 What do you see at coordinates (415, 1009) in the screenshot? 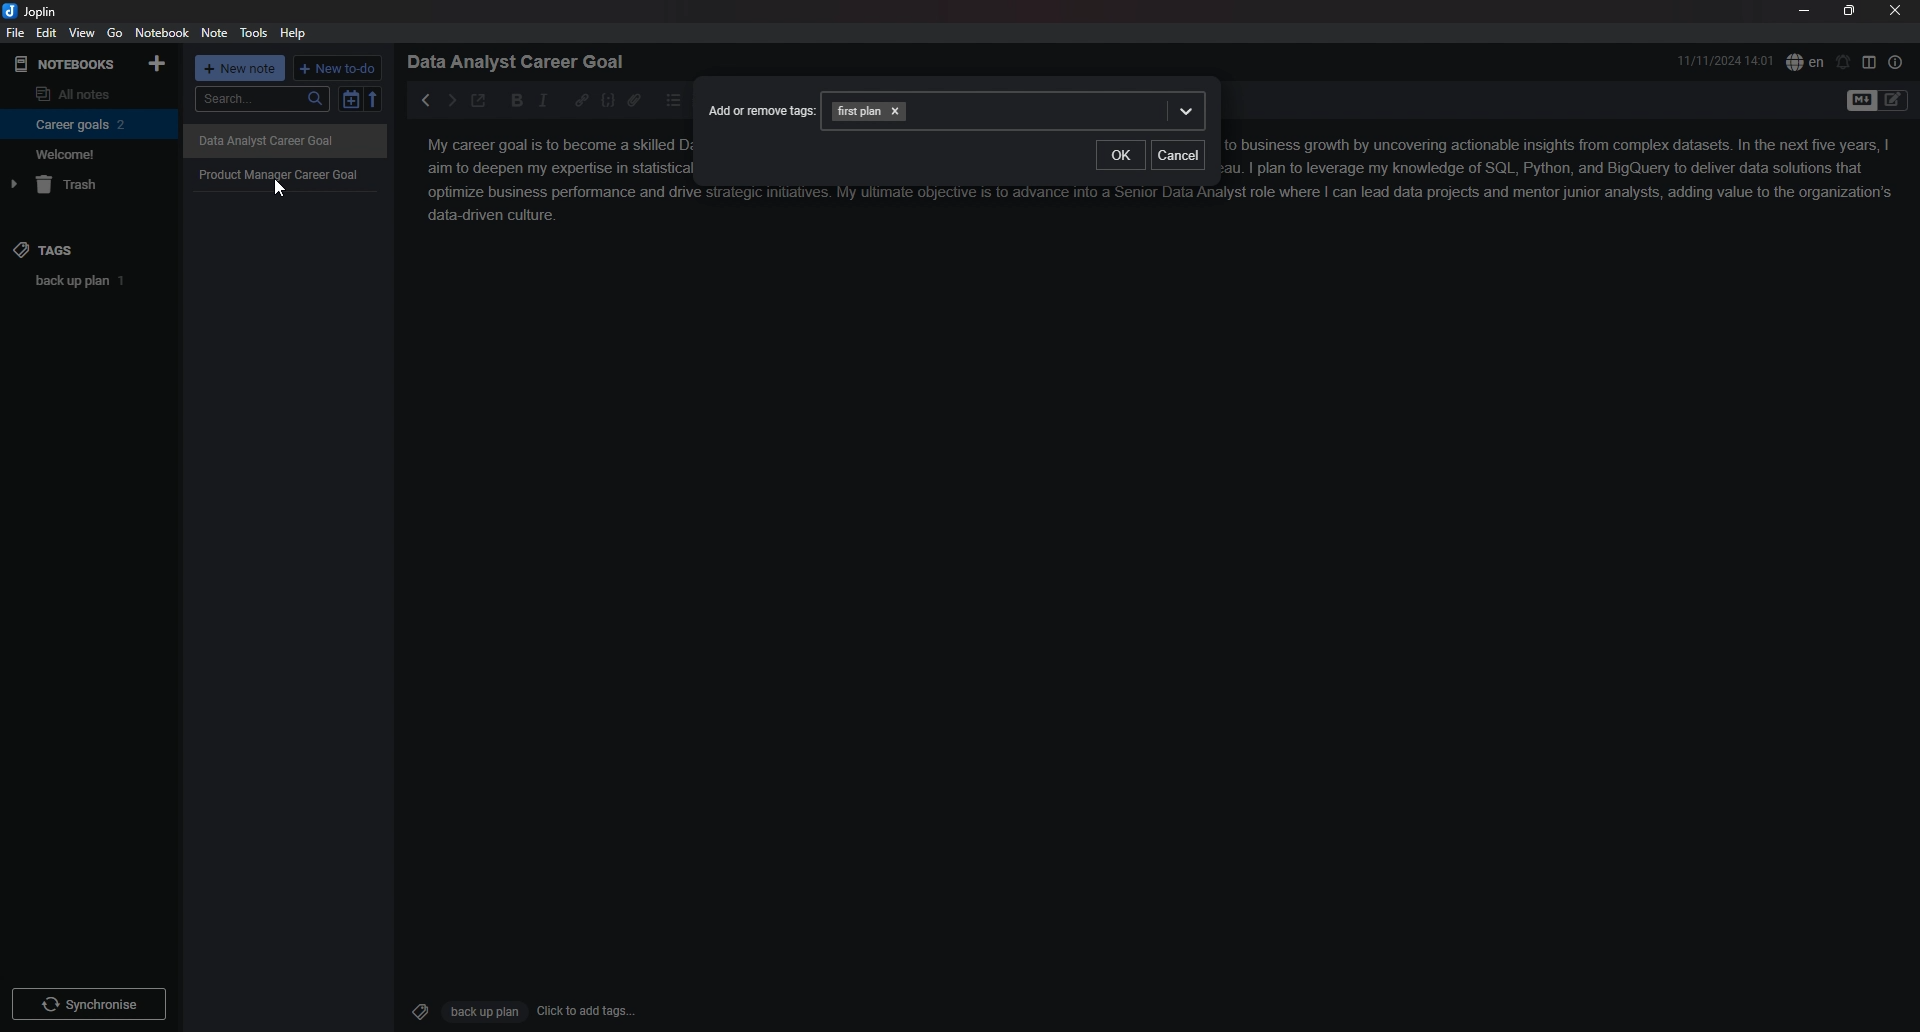
I see `Tags` at bounding box center [415, 1009].